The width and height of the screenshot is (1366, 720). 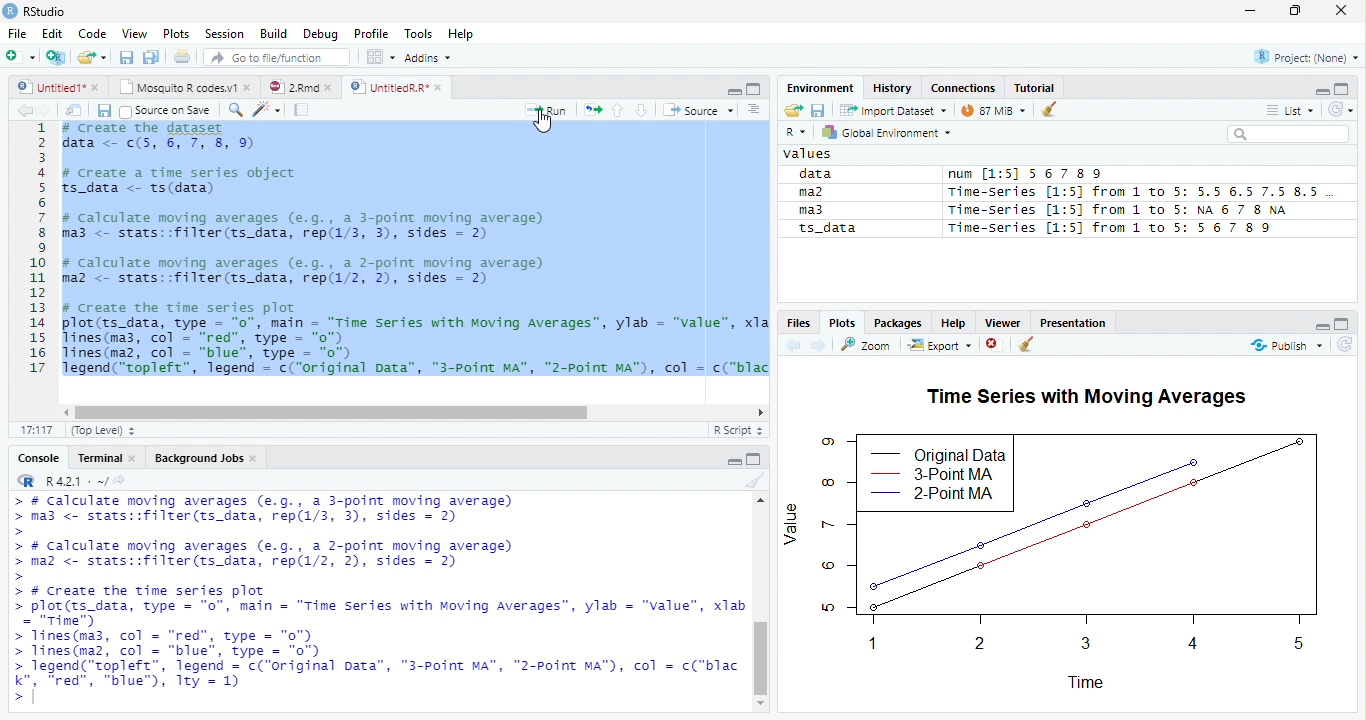 What do you see at coordinates (183, 56) in the screenshot?
I see `print current file` at bounding box center [183, 56].